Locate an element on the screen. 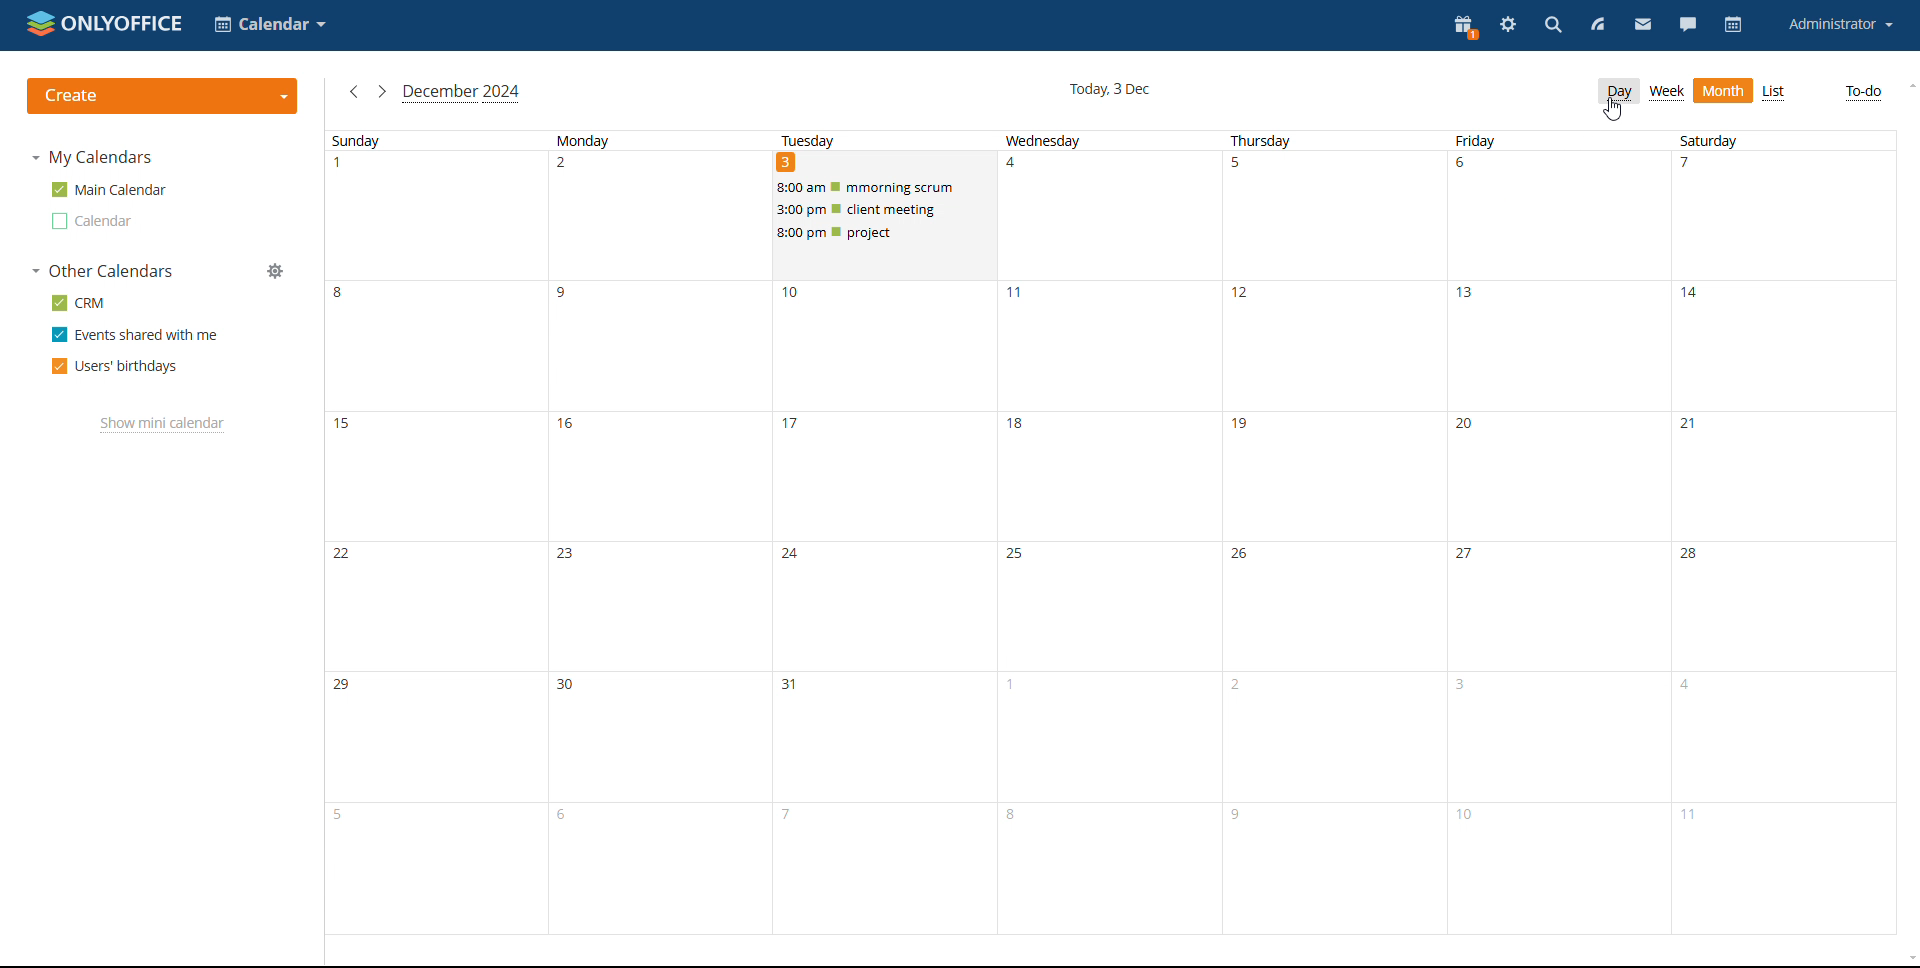  select application is located at coordinates (268, 24).